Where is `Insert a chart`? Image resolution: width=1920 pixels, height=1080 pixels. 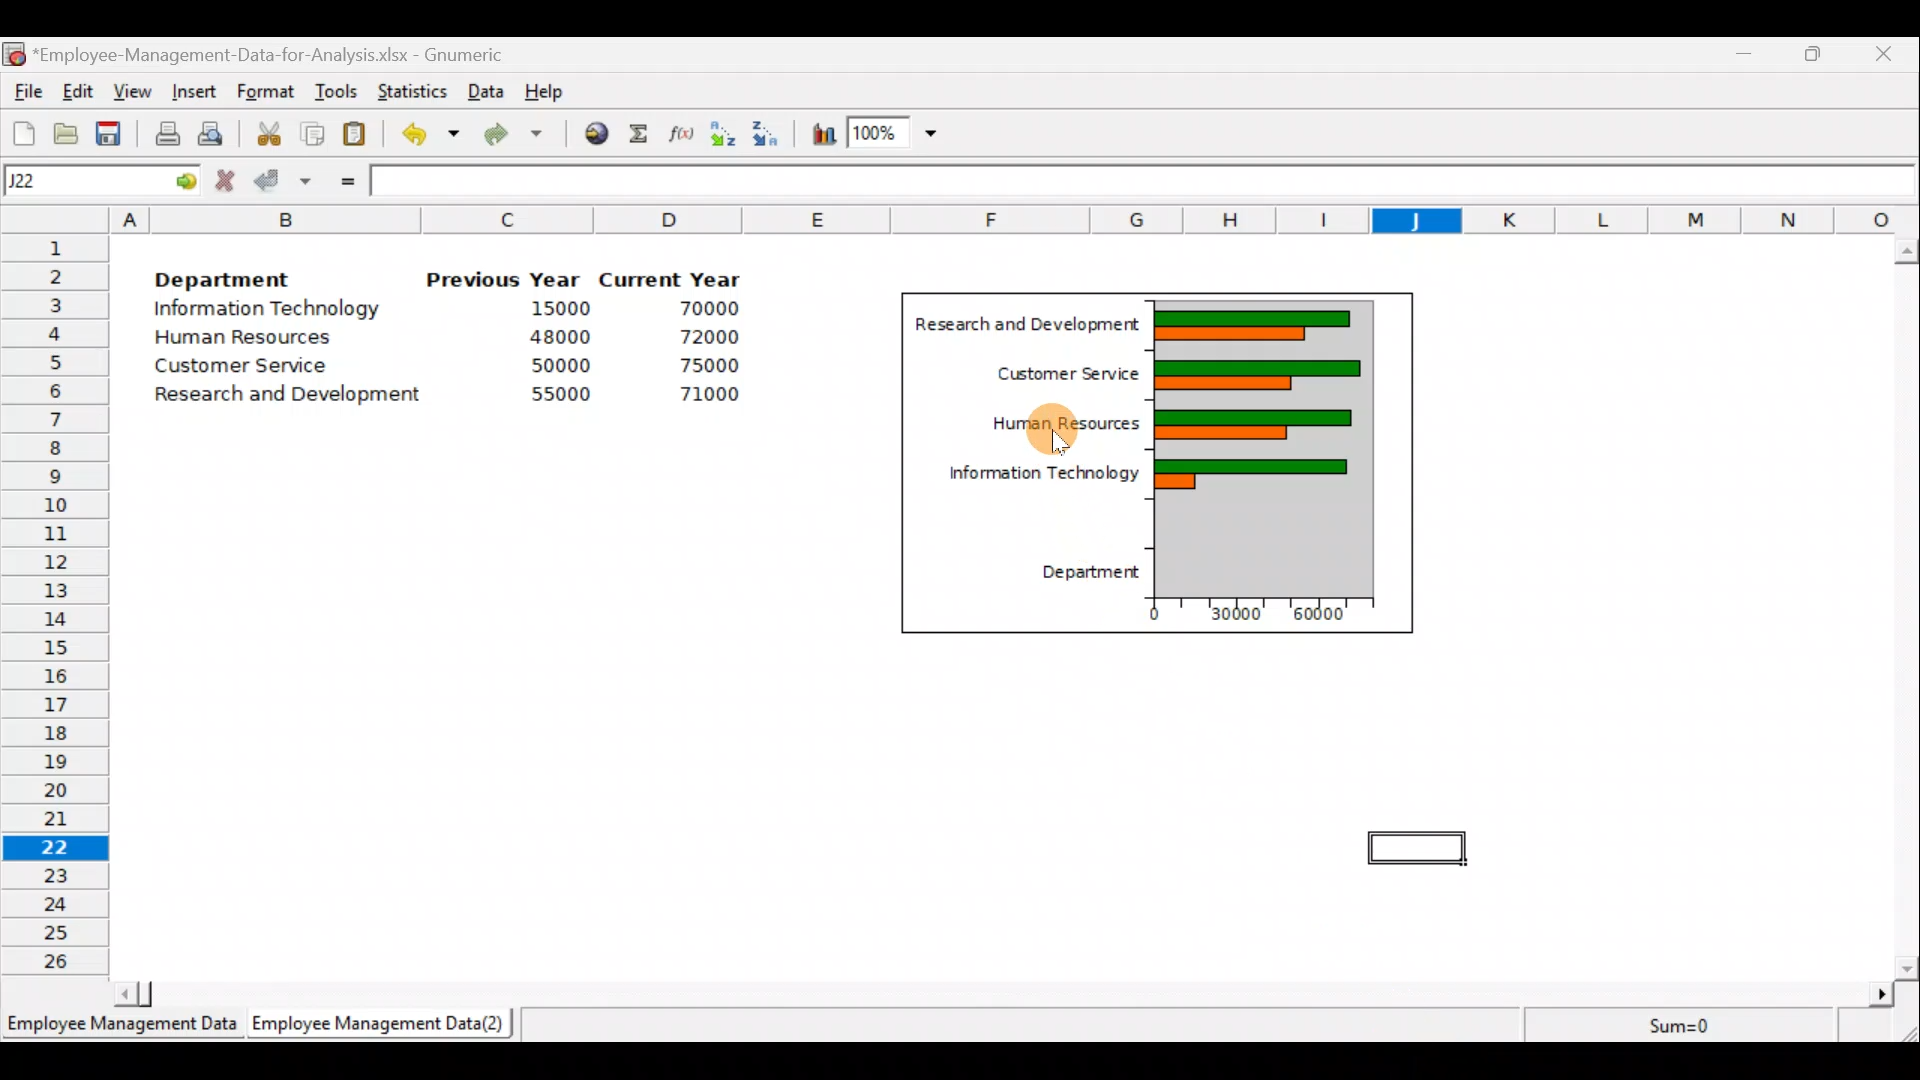
Insert a chart is located at coordinates (818, 133).